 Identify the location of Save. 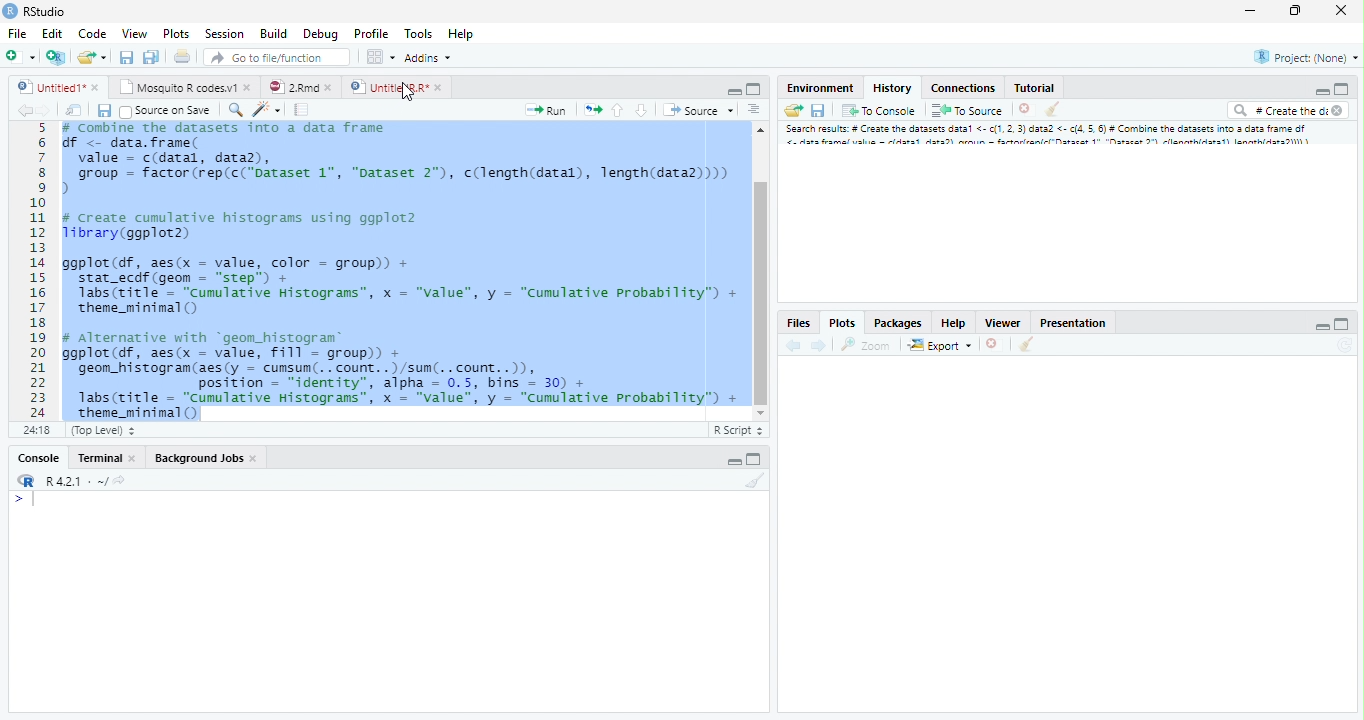
(104, 111).